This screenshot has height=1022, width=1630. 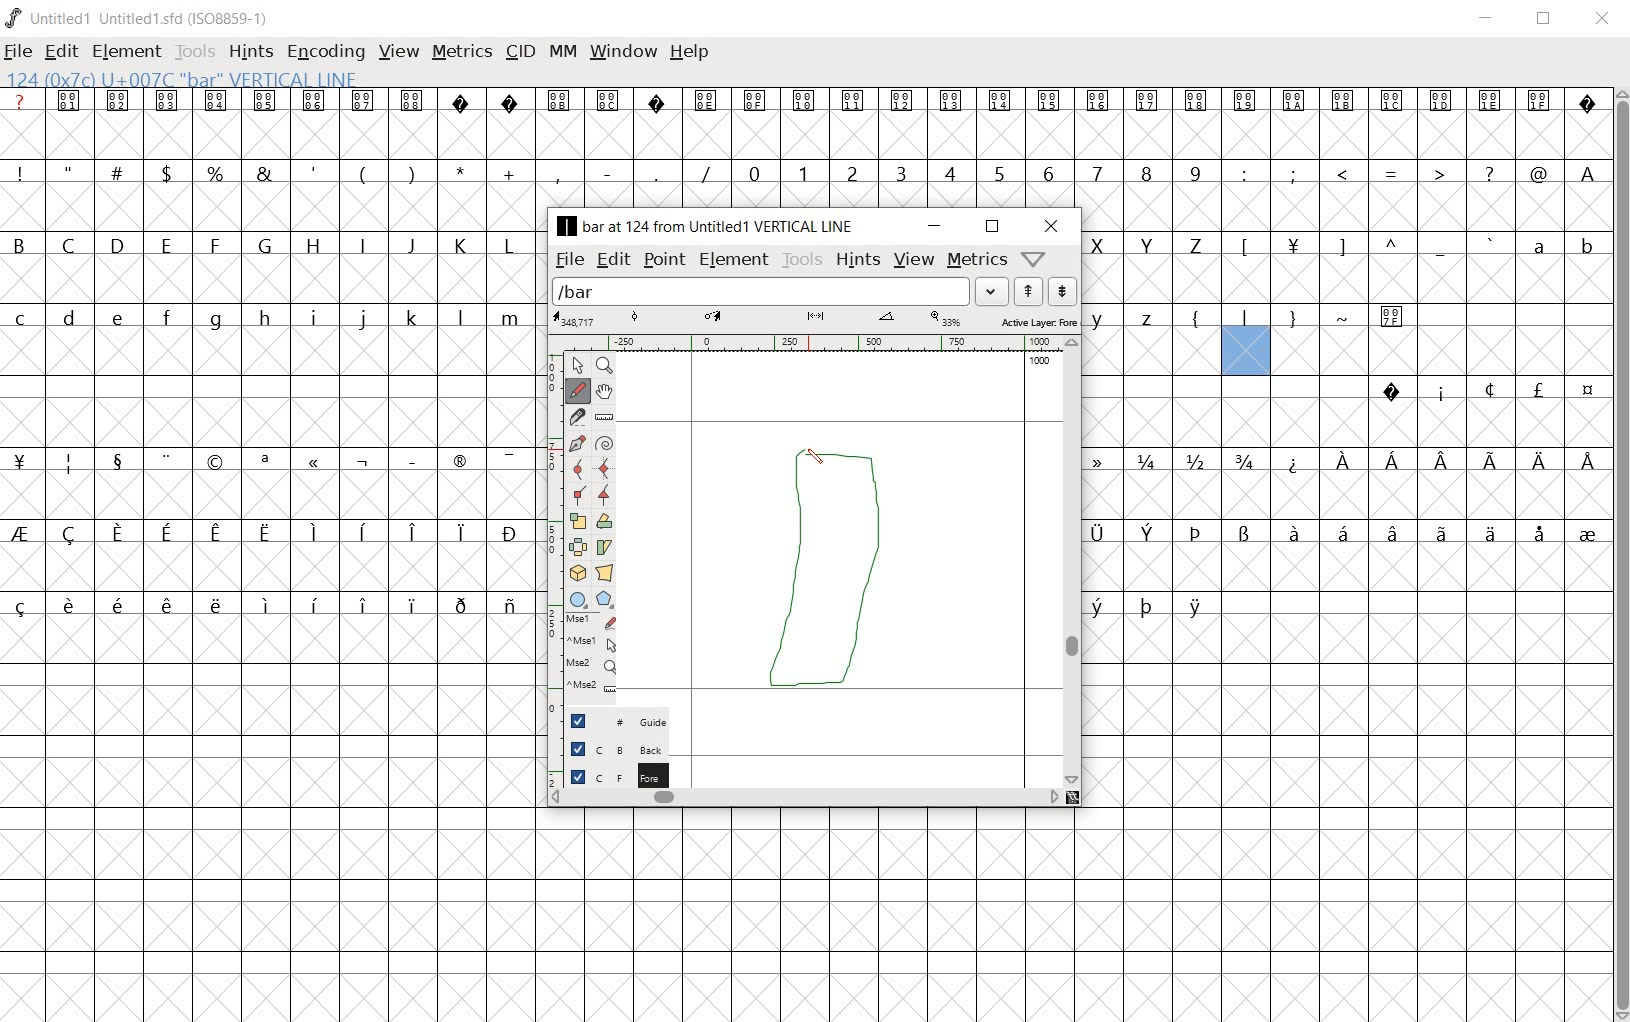 I want to click on letters and symbols, so click(x=1257, y=318).